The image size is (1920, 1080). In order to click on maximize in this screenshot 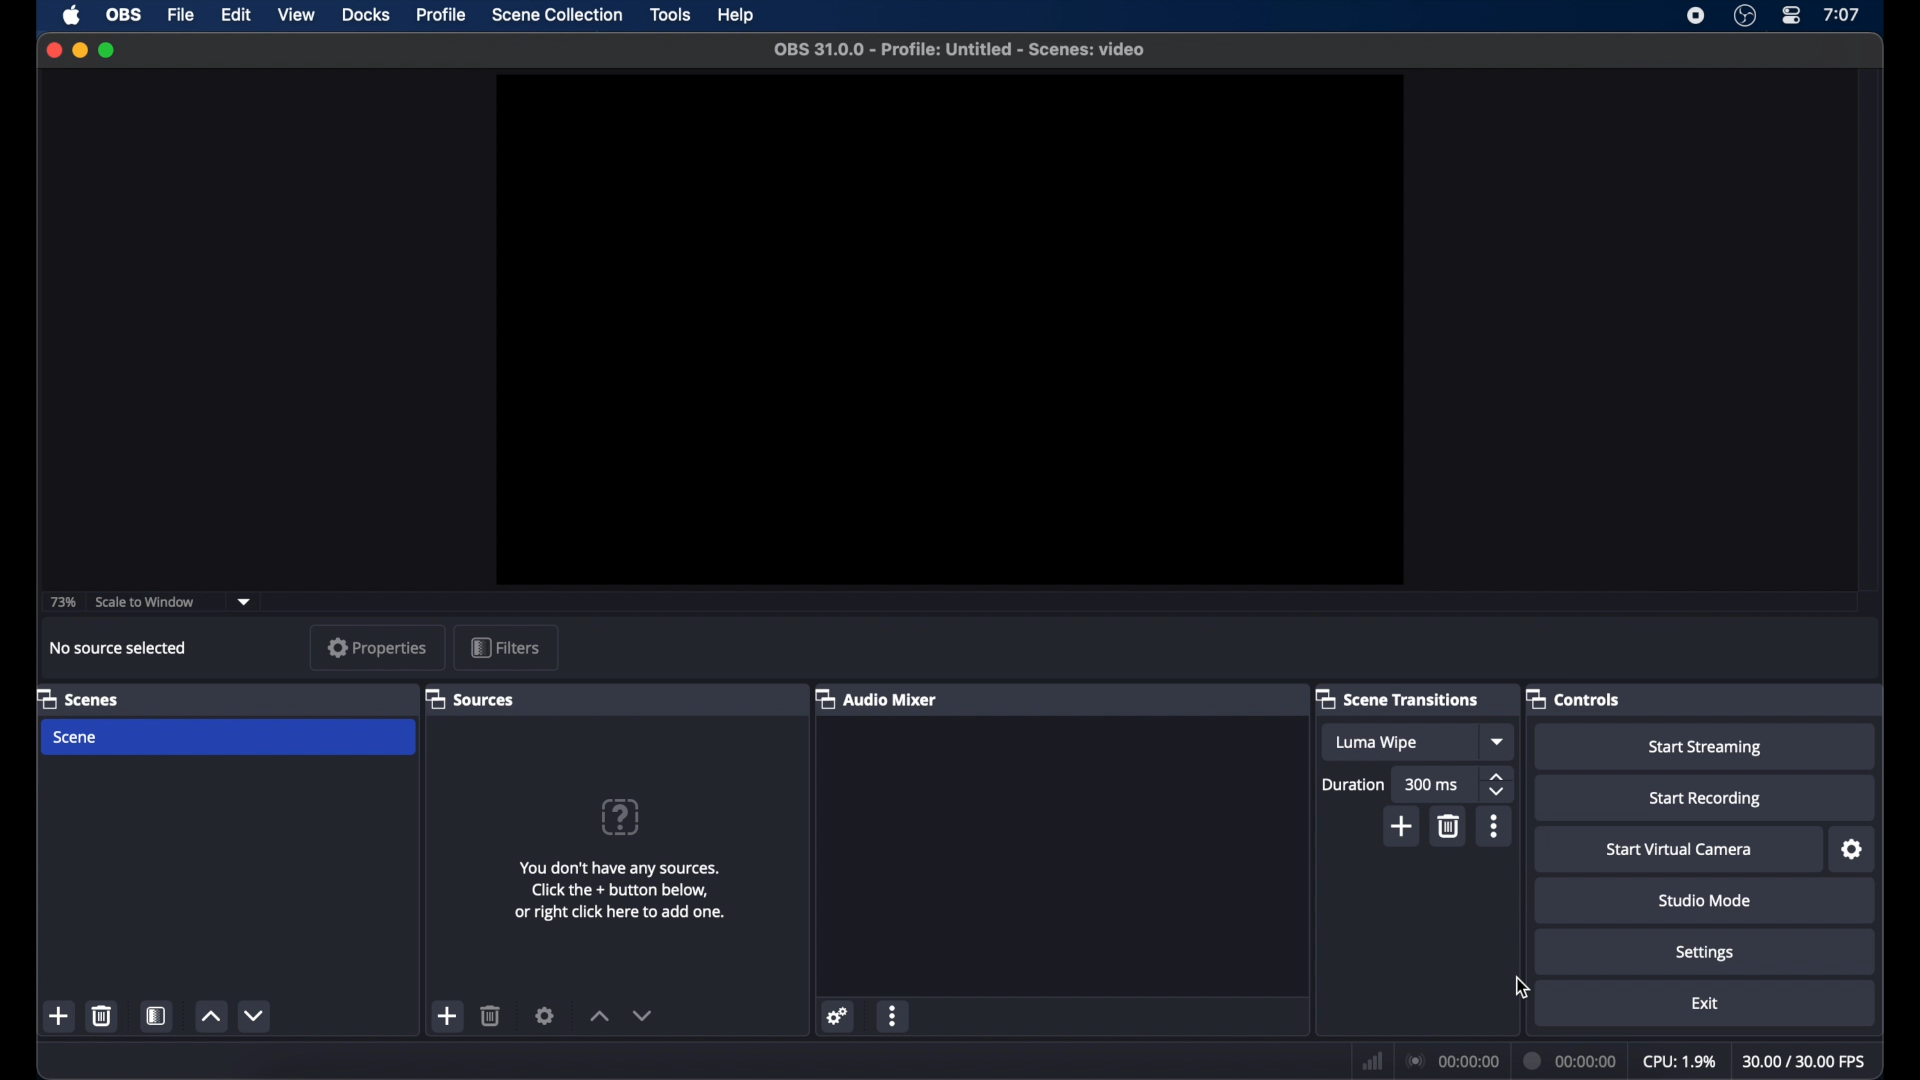, I will do `click(107, 50)`.